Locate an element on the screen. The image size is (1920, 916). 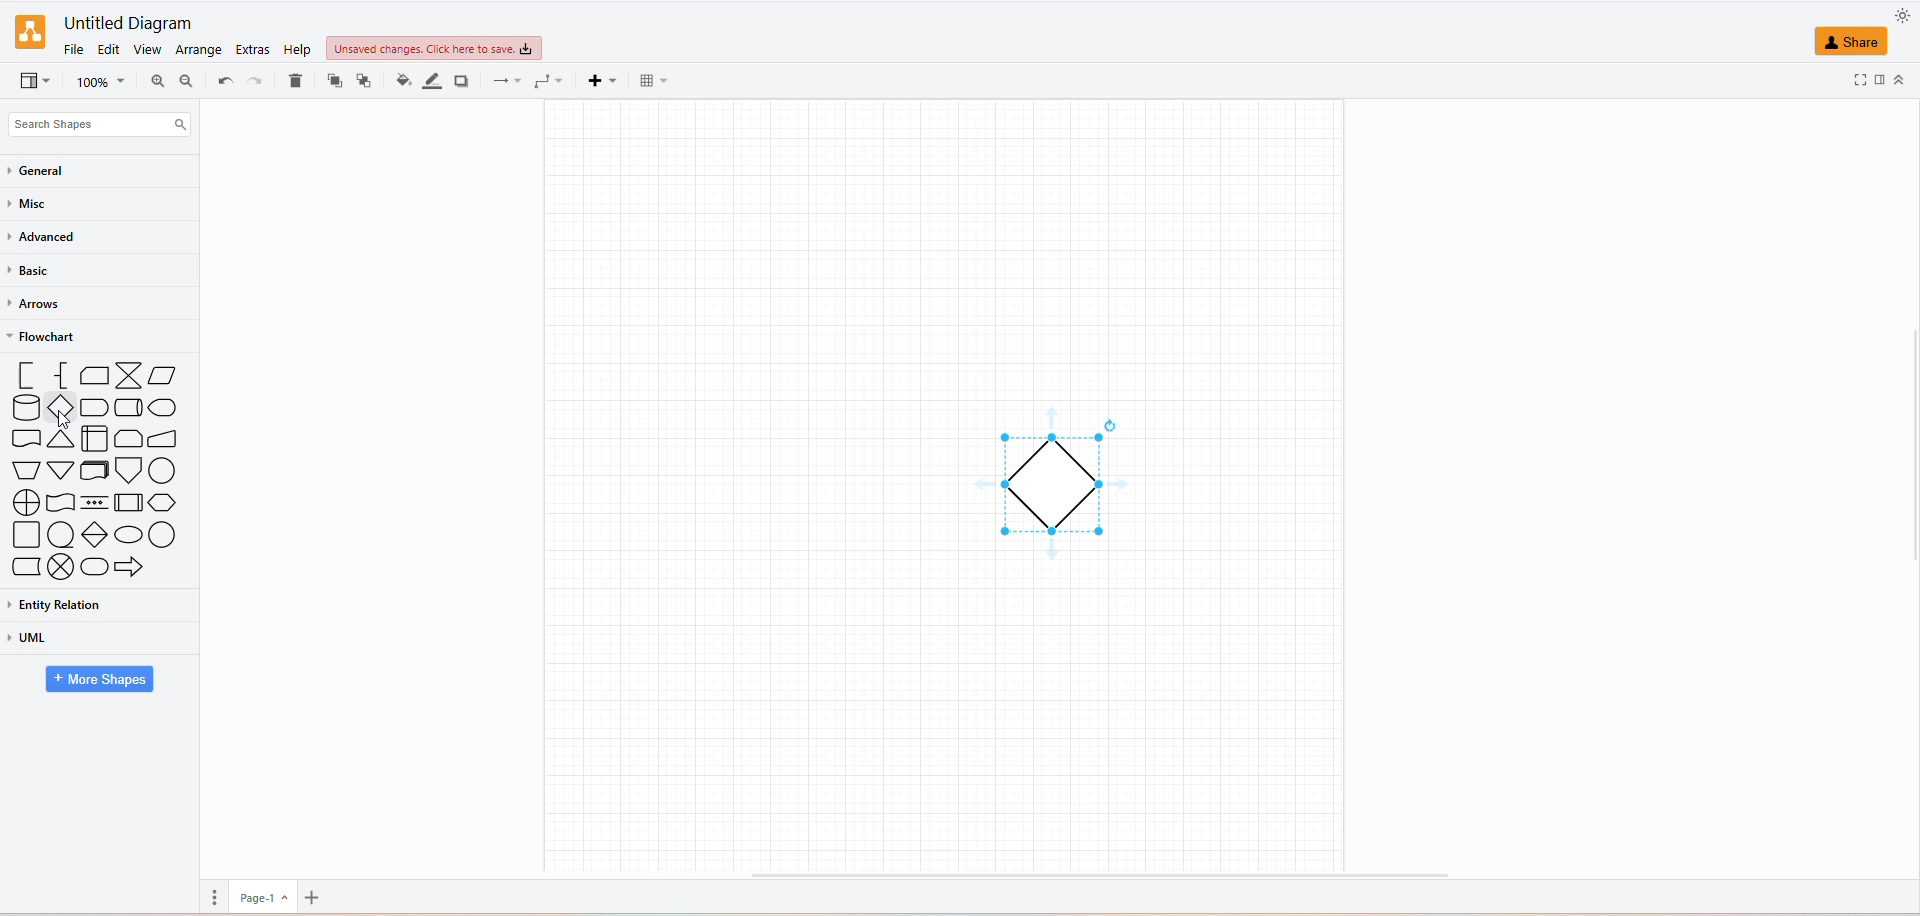
LOGO is located at coordinates (30, 28).